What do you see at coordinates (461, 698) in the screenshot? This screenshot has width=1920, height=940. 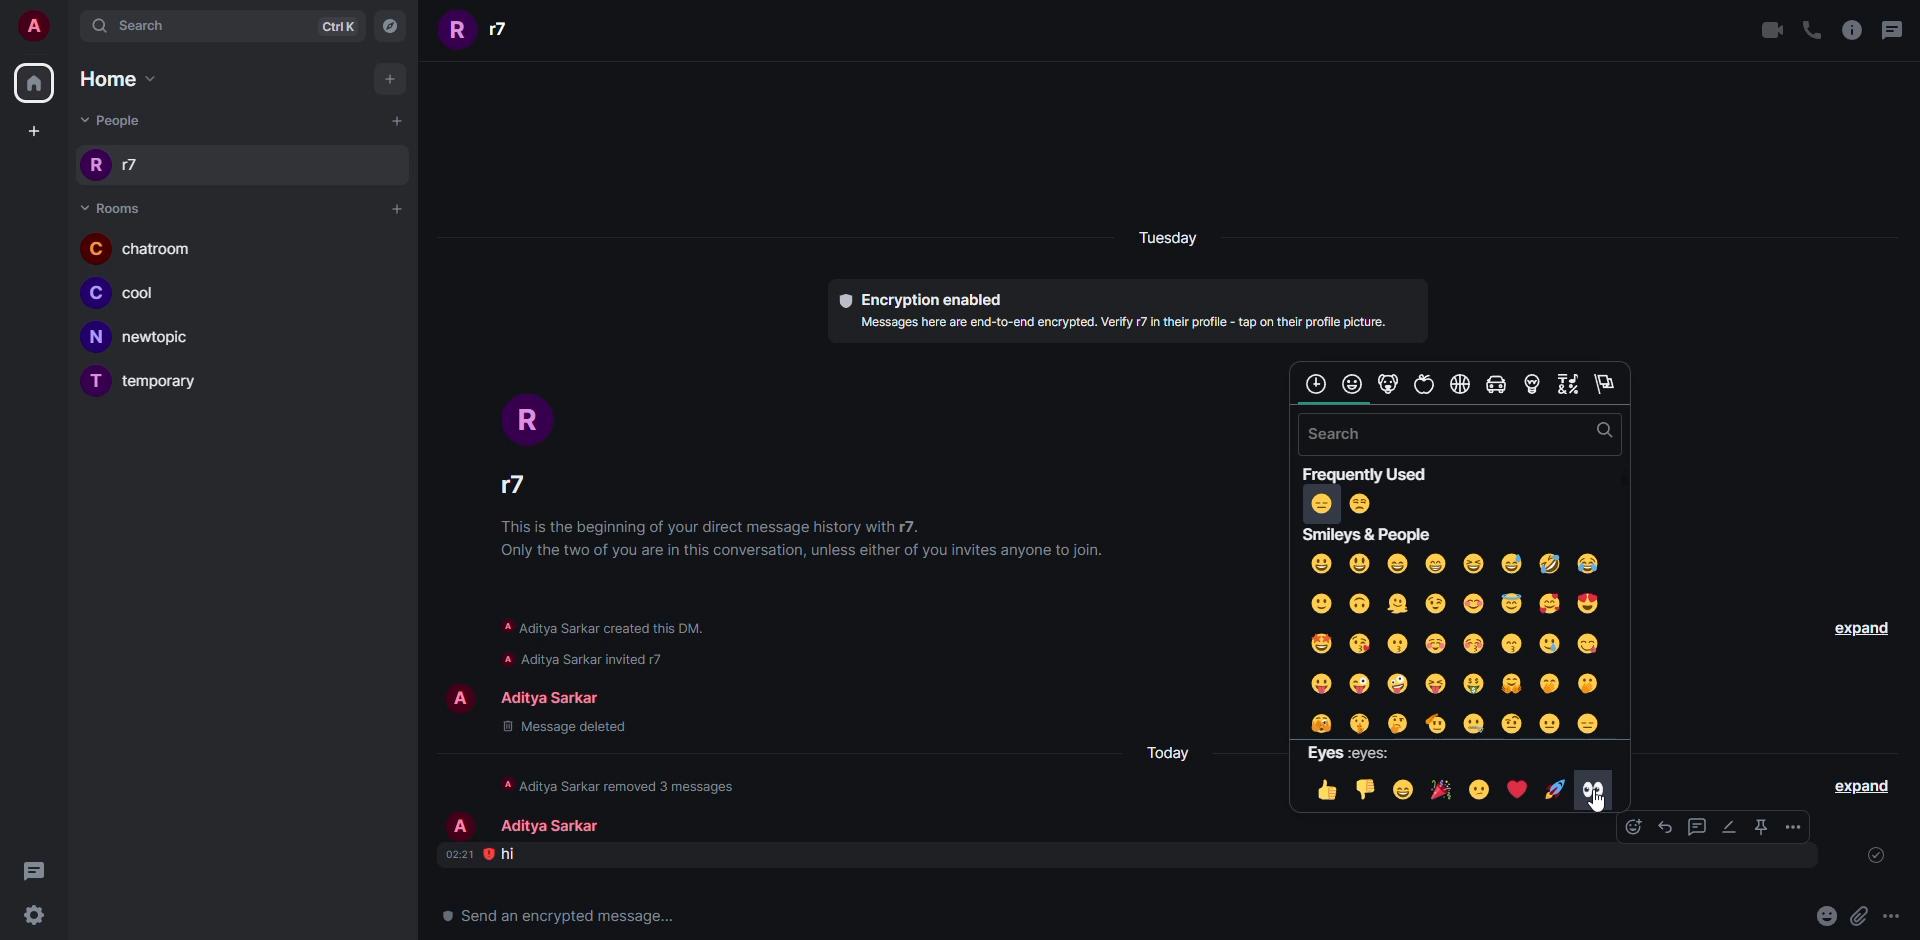 I see `profile` at bounding box center [461, 698].